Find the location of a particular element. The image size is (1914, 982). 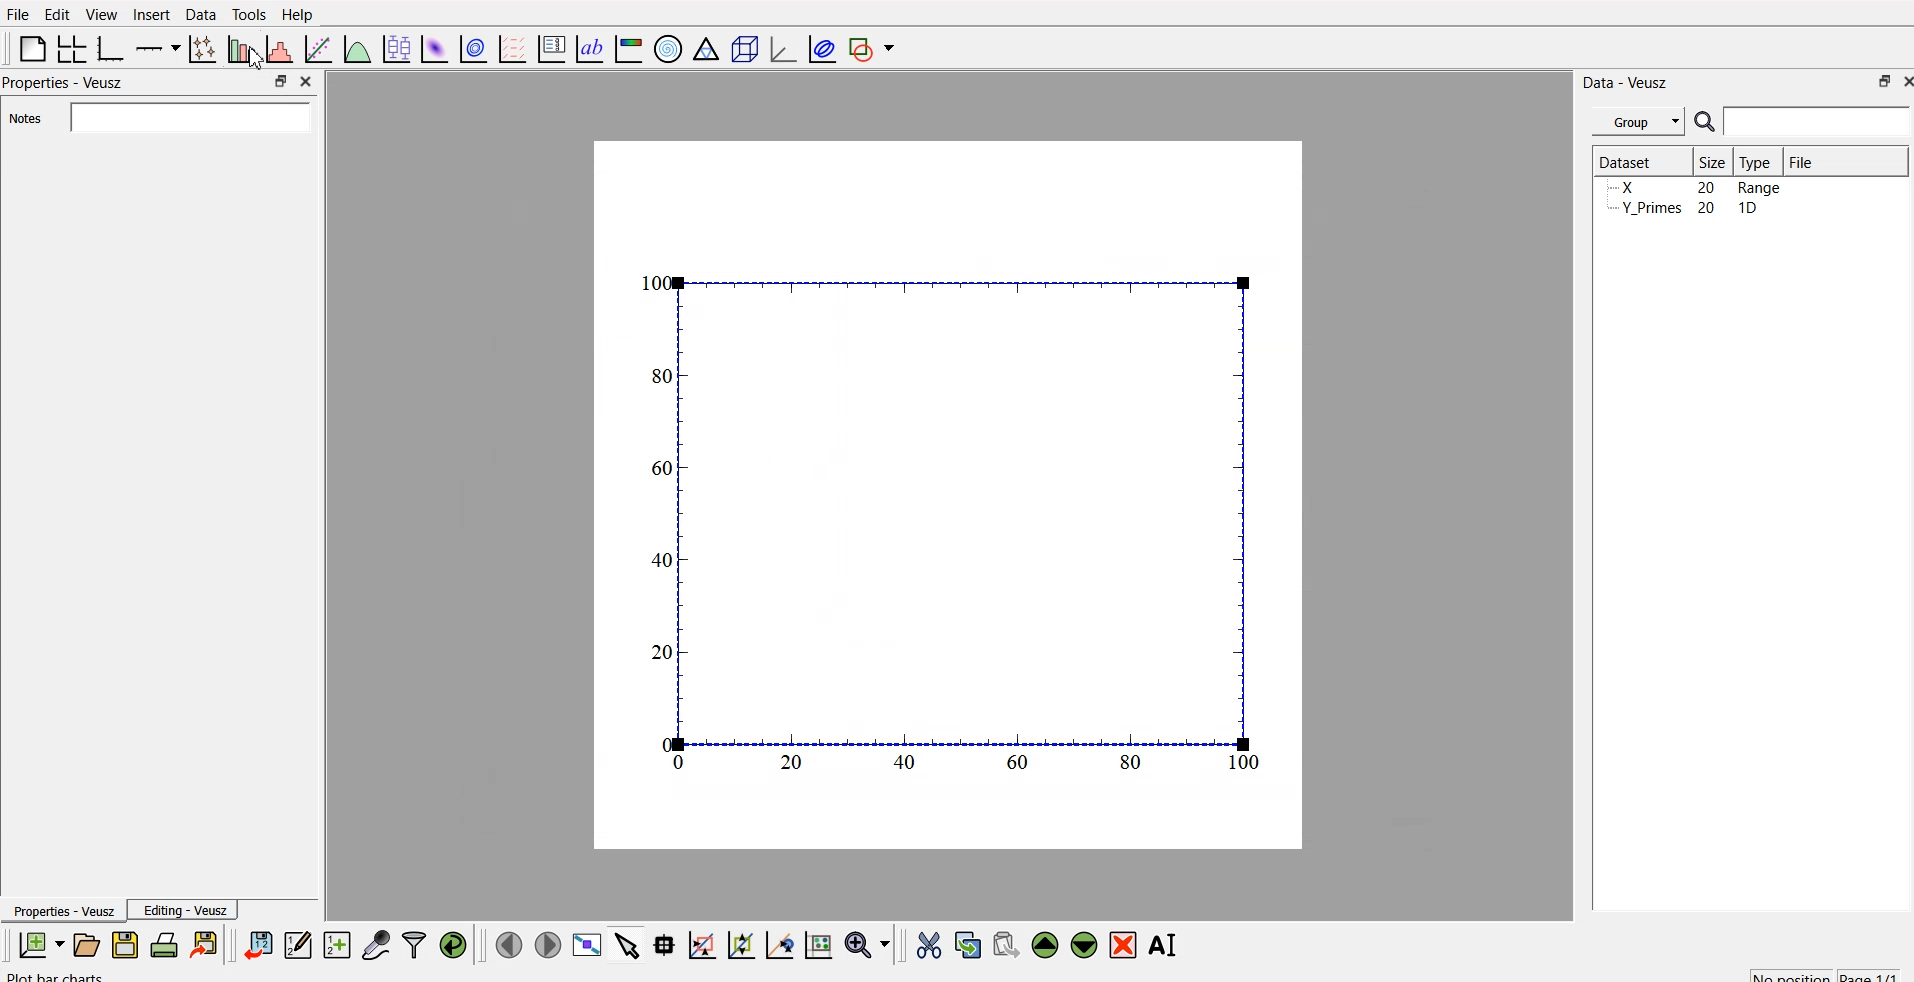

Data is located at coordinates (200, 13).